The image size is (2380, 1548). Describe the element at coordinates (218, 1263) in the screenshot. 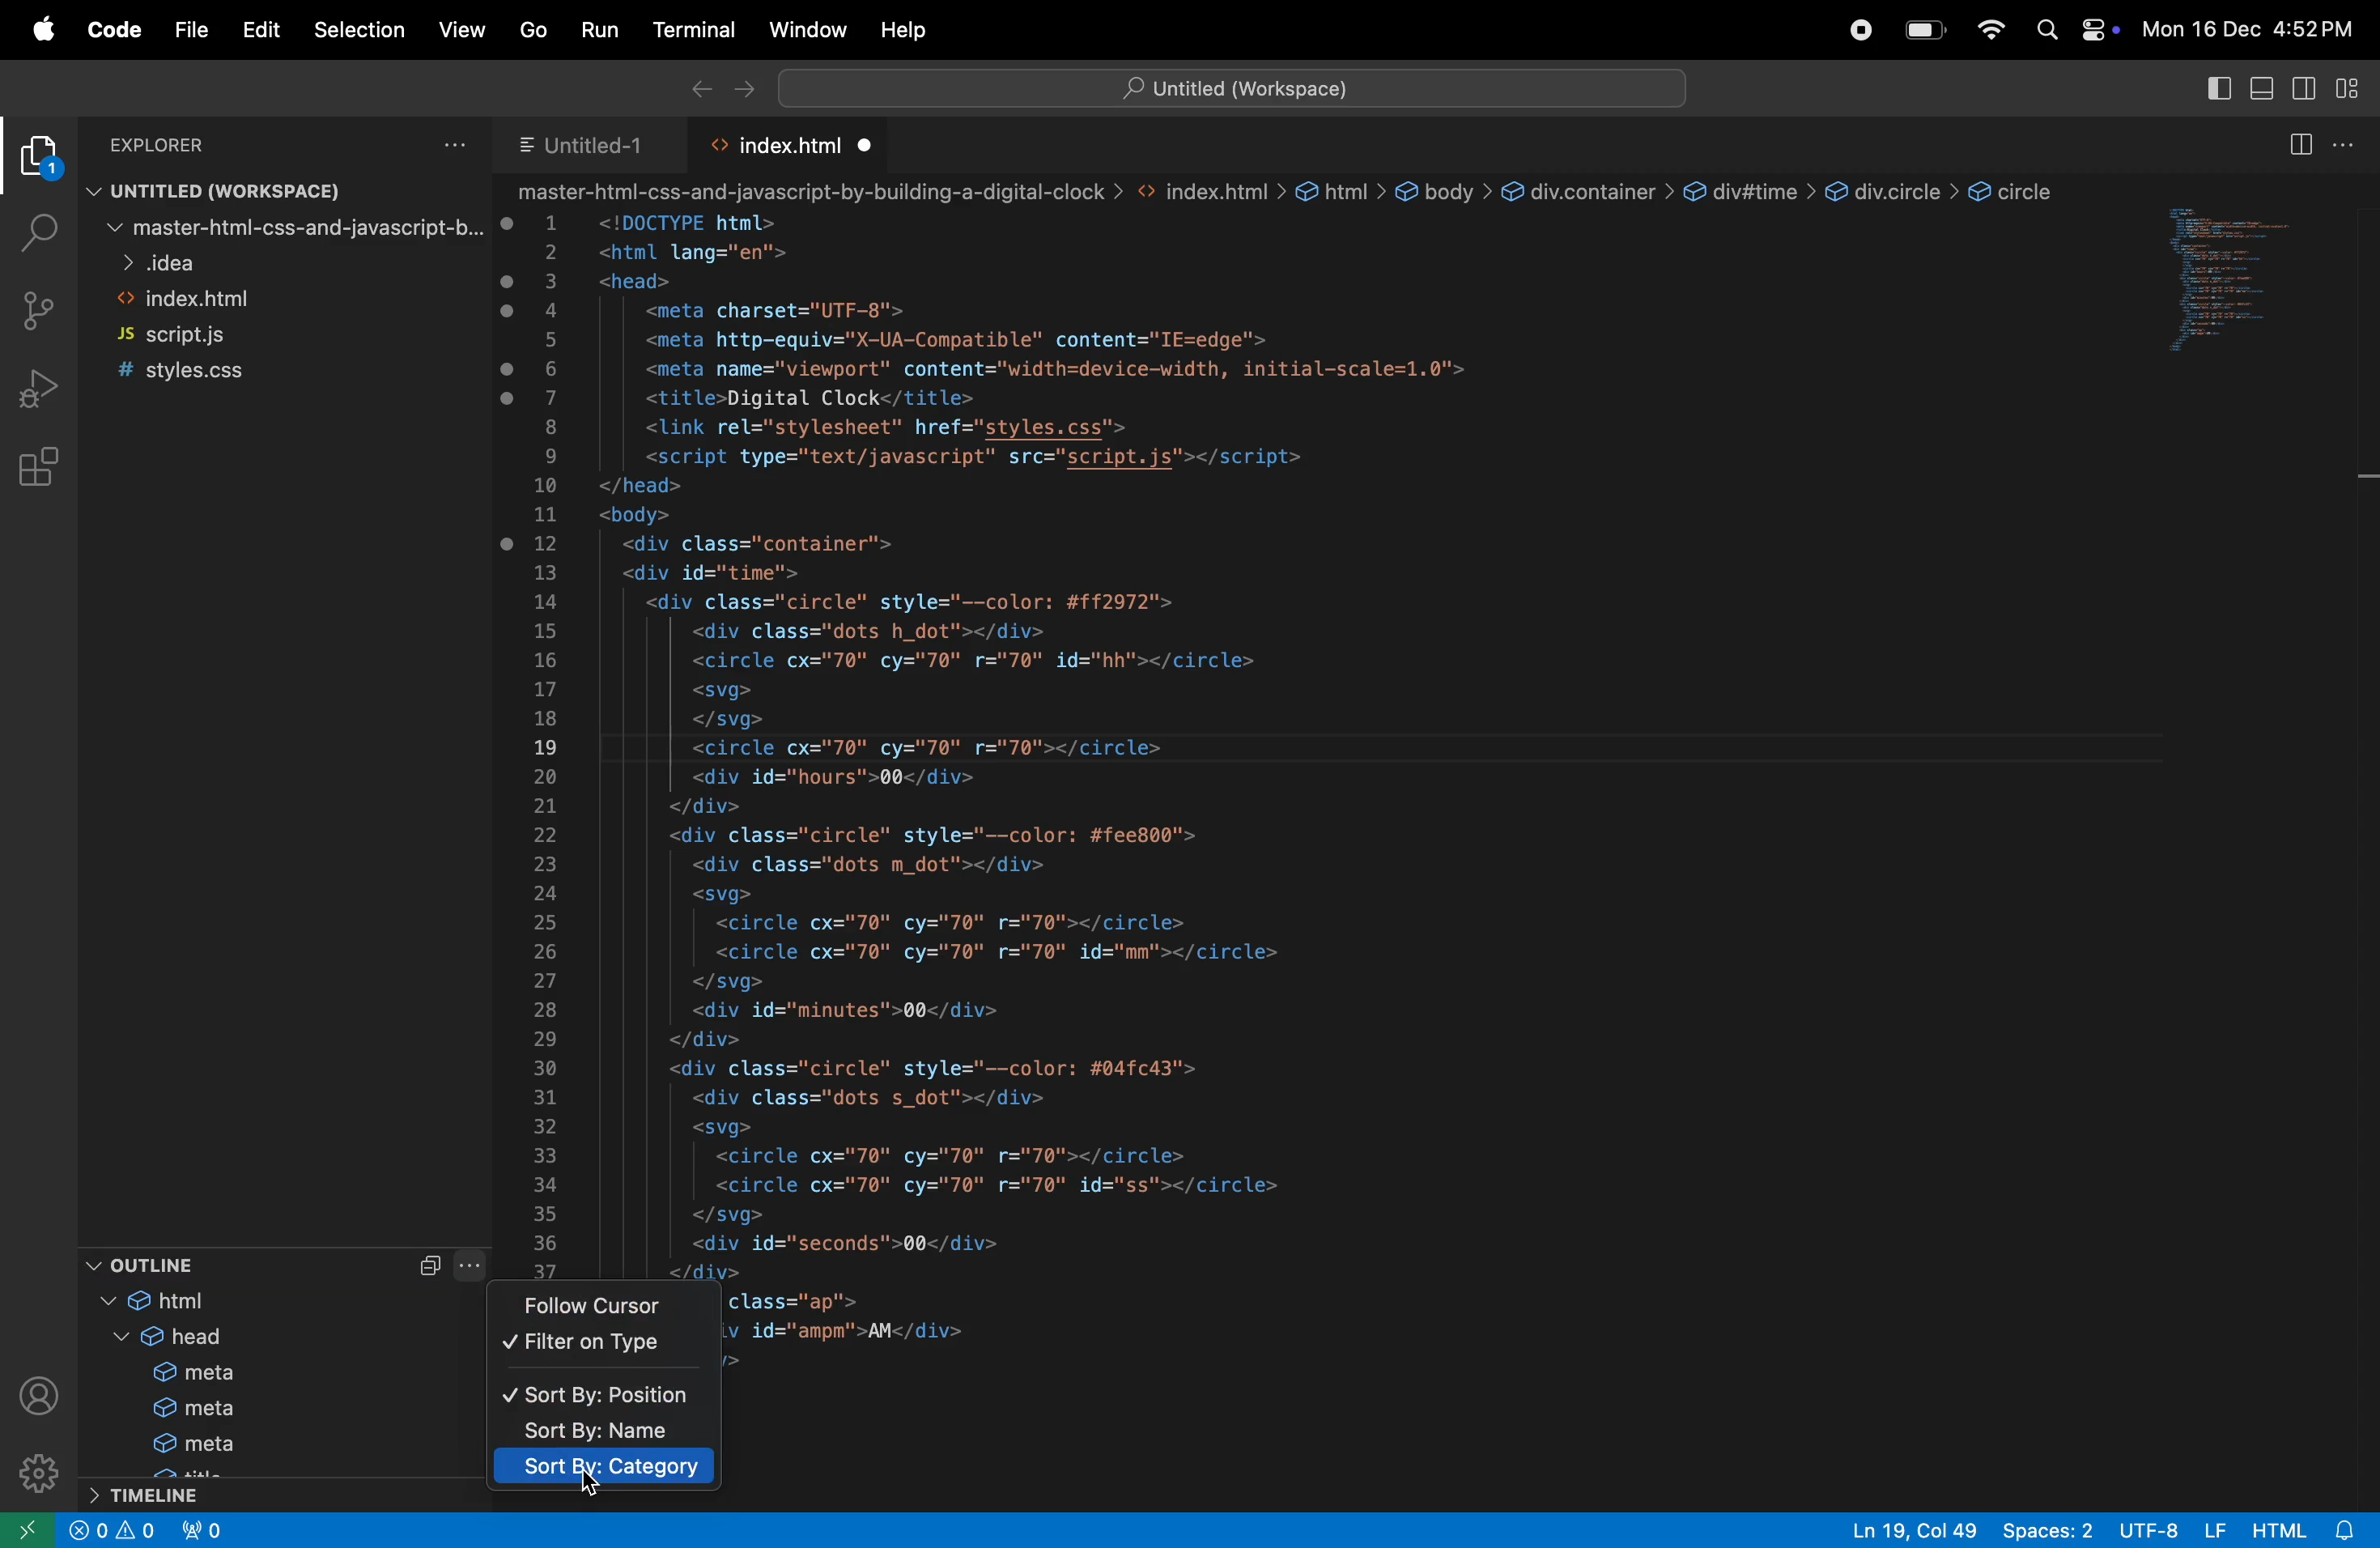

I see `outline` at that location.